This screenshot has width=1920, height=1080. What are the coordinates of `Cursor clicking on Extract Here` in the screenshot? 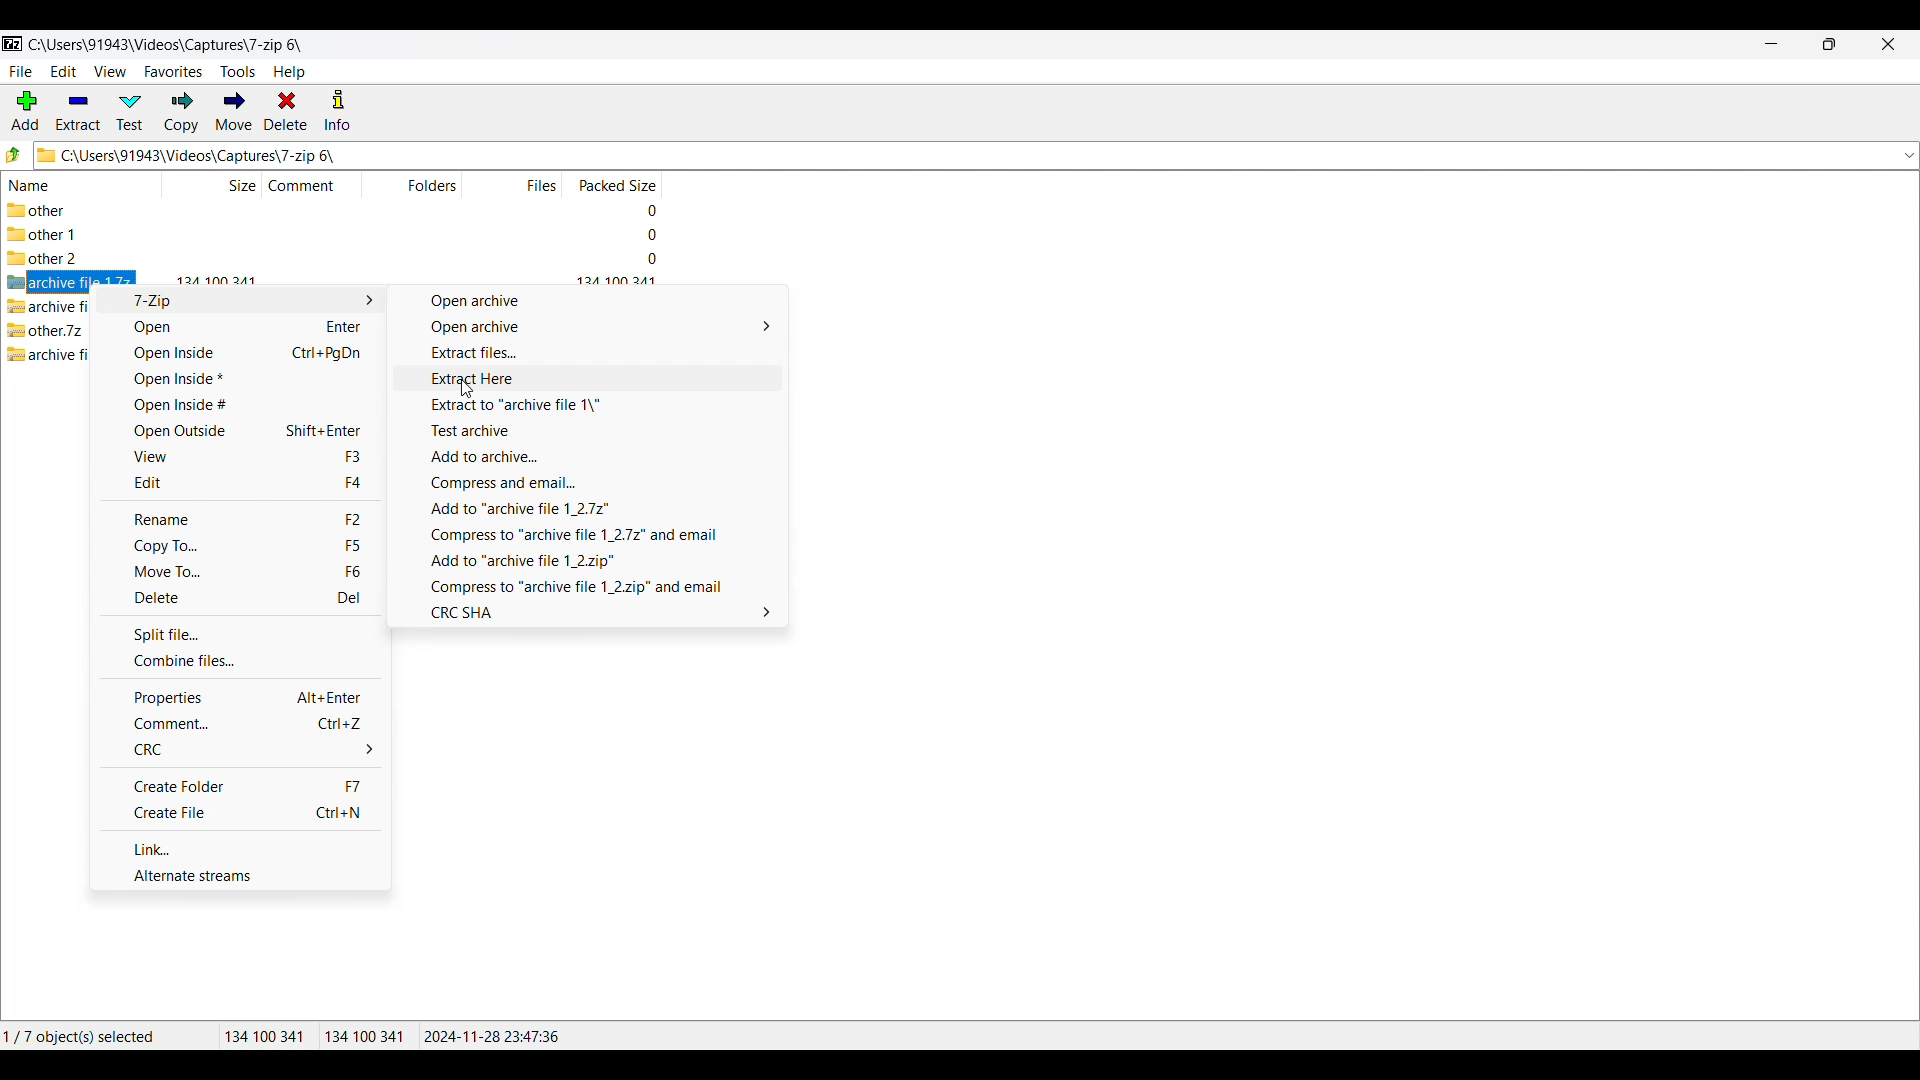 It's located at (466, 389).